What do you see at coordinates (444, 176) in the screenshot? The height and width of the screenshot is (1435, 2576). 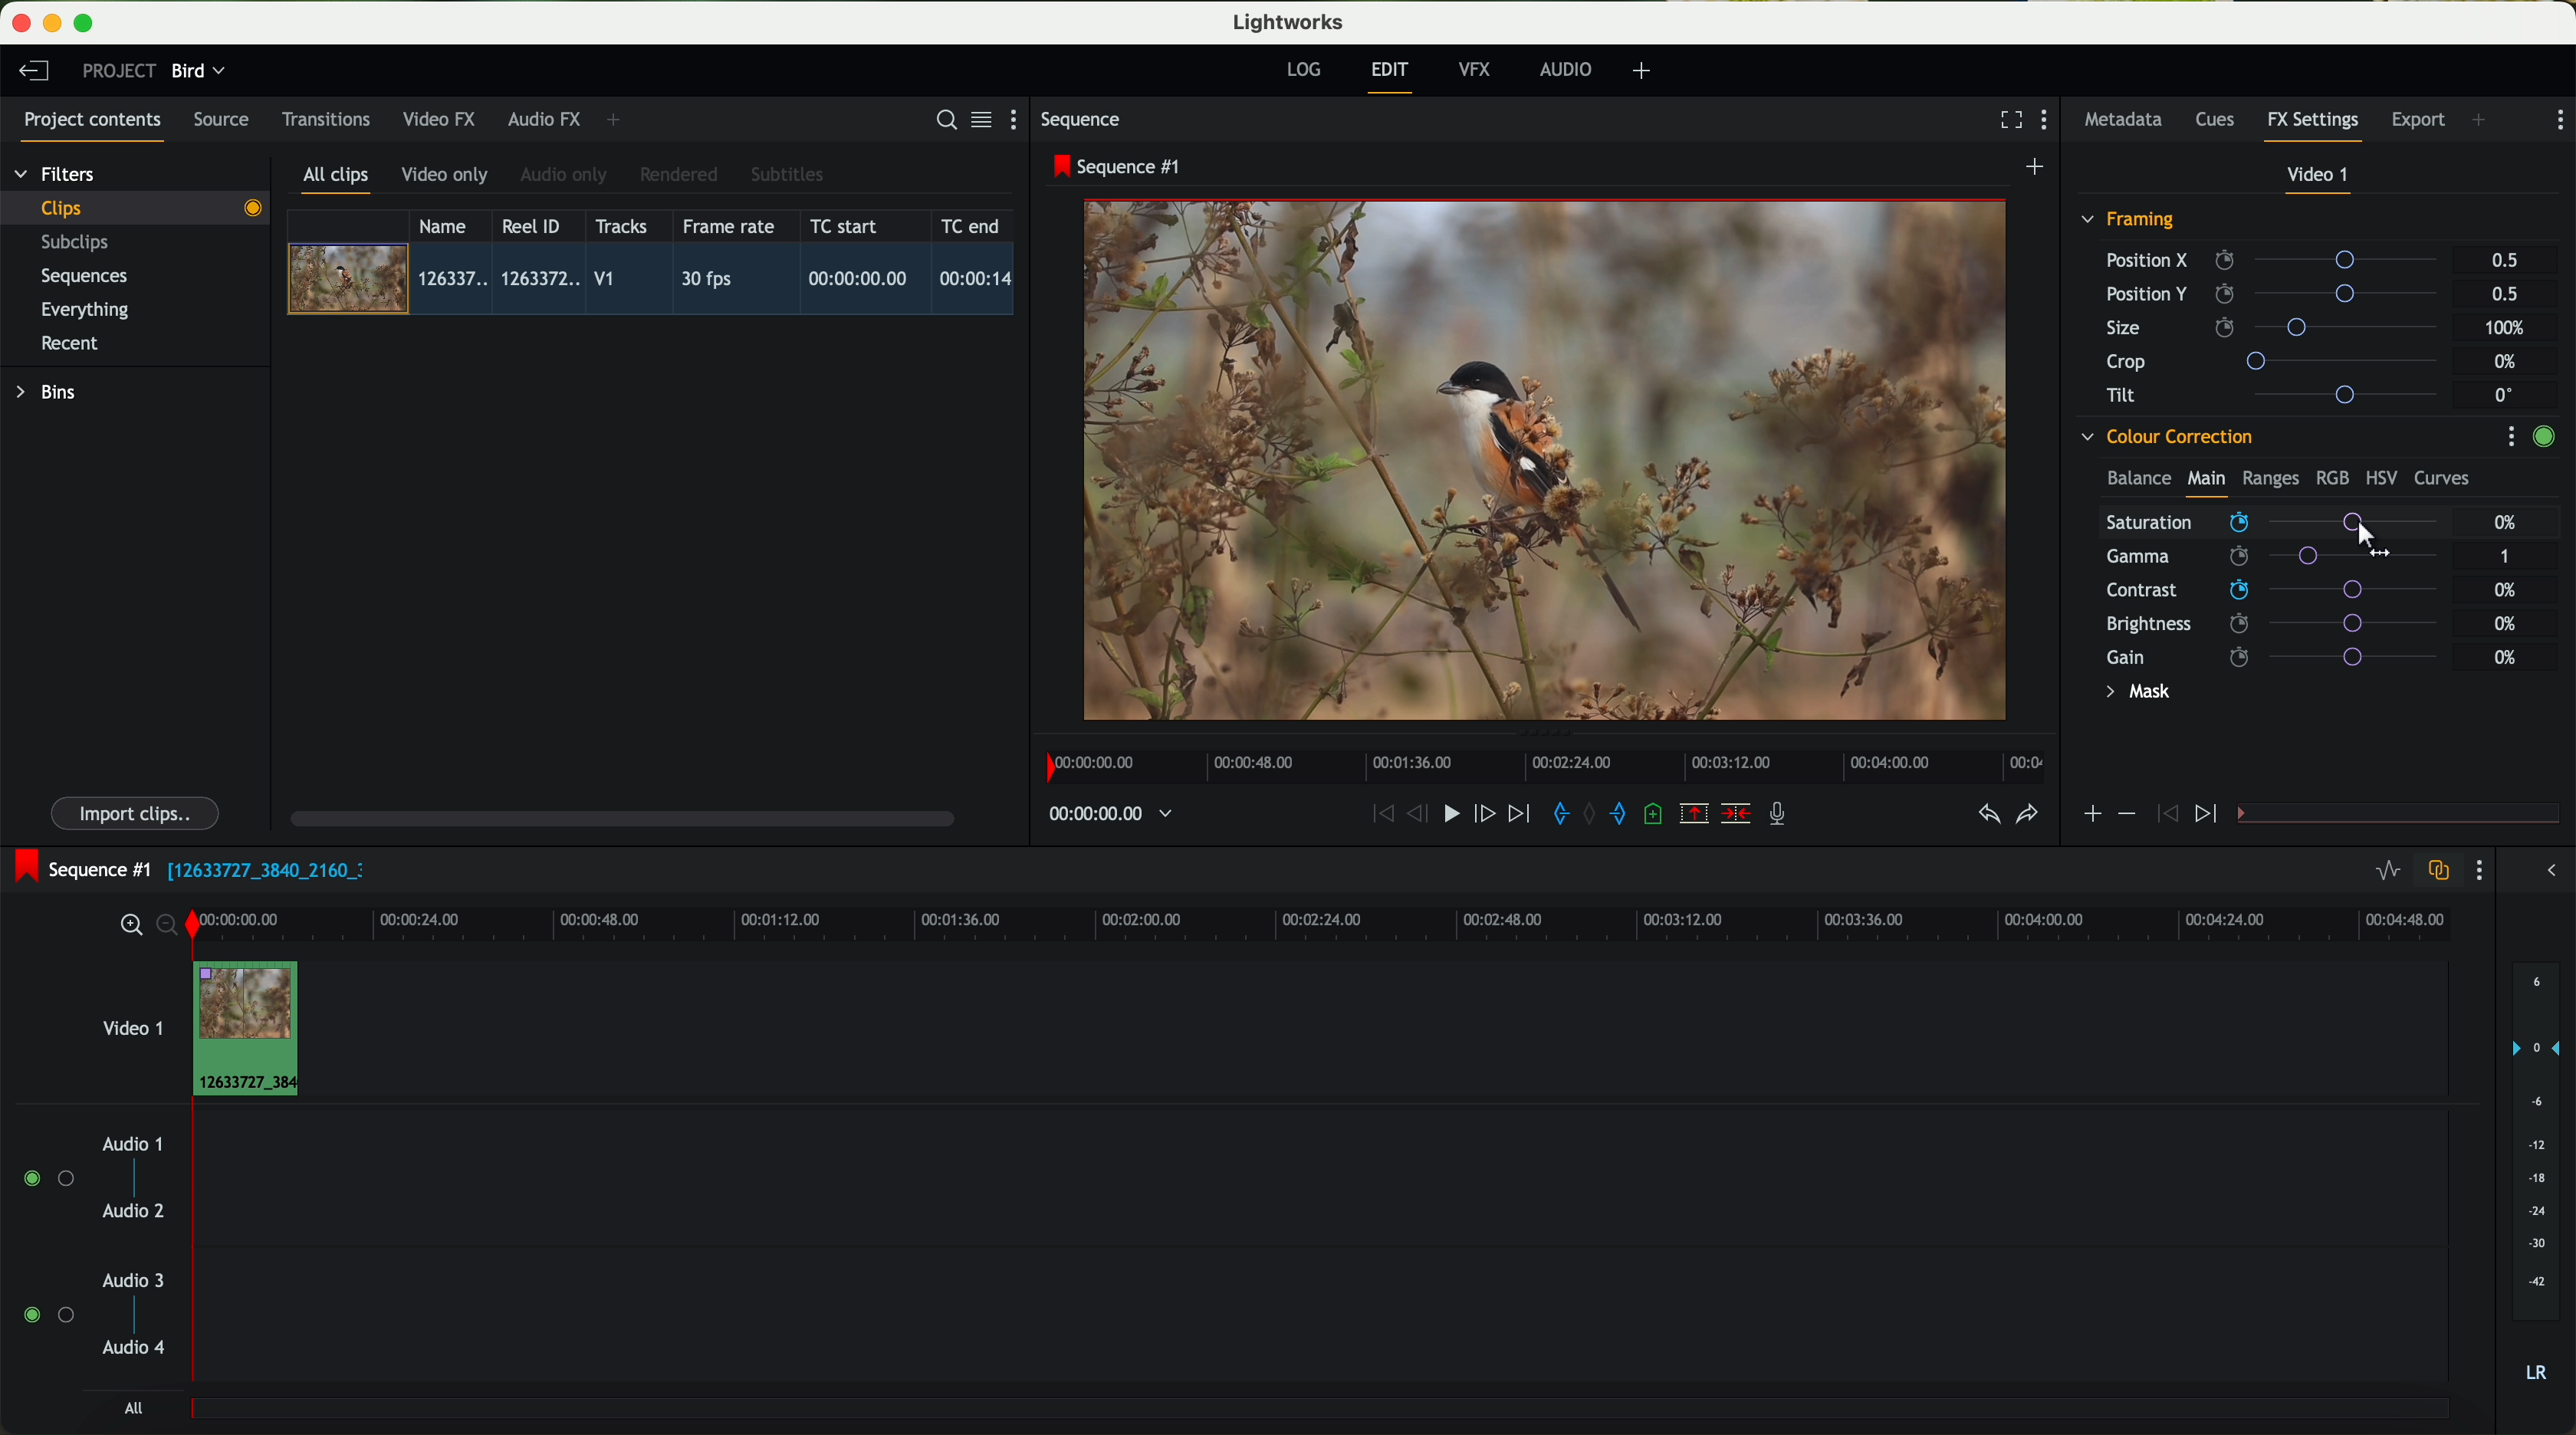 I see `video only` at bounding box center [444, 176].